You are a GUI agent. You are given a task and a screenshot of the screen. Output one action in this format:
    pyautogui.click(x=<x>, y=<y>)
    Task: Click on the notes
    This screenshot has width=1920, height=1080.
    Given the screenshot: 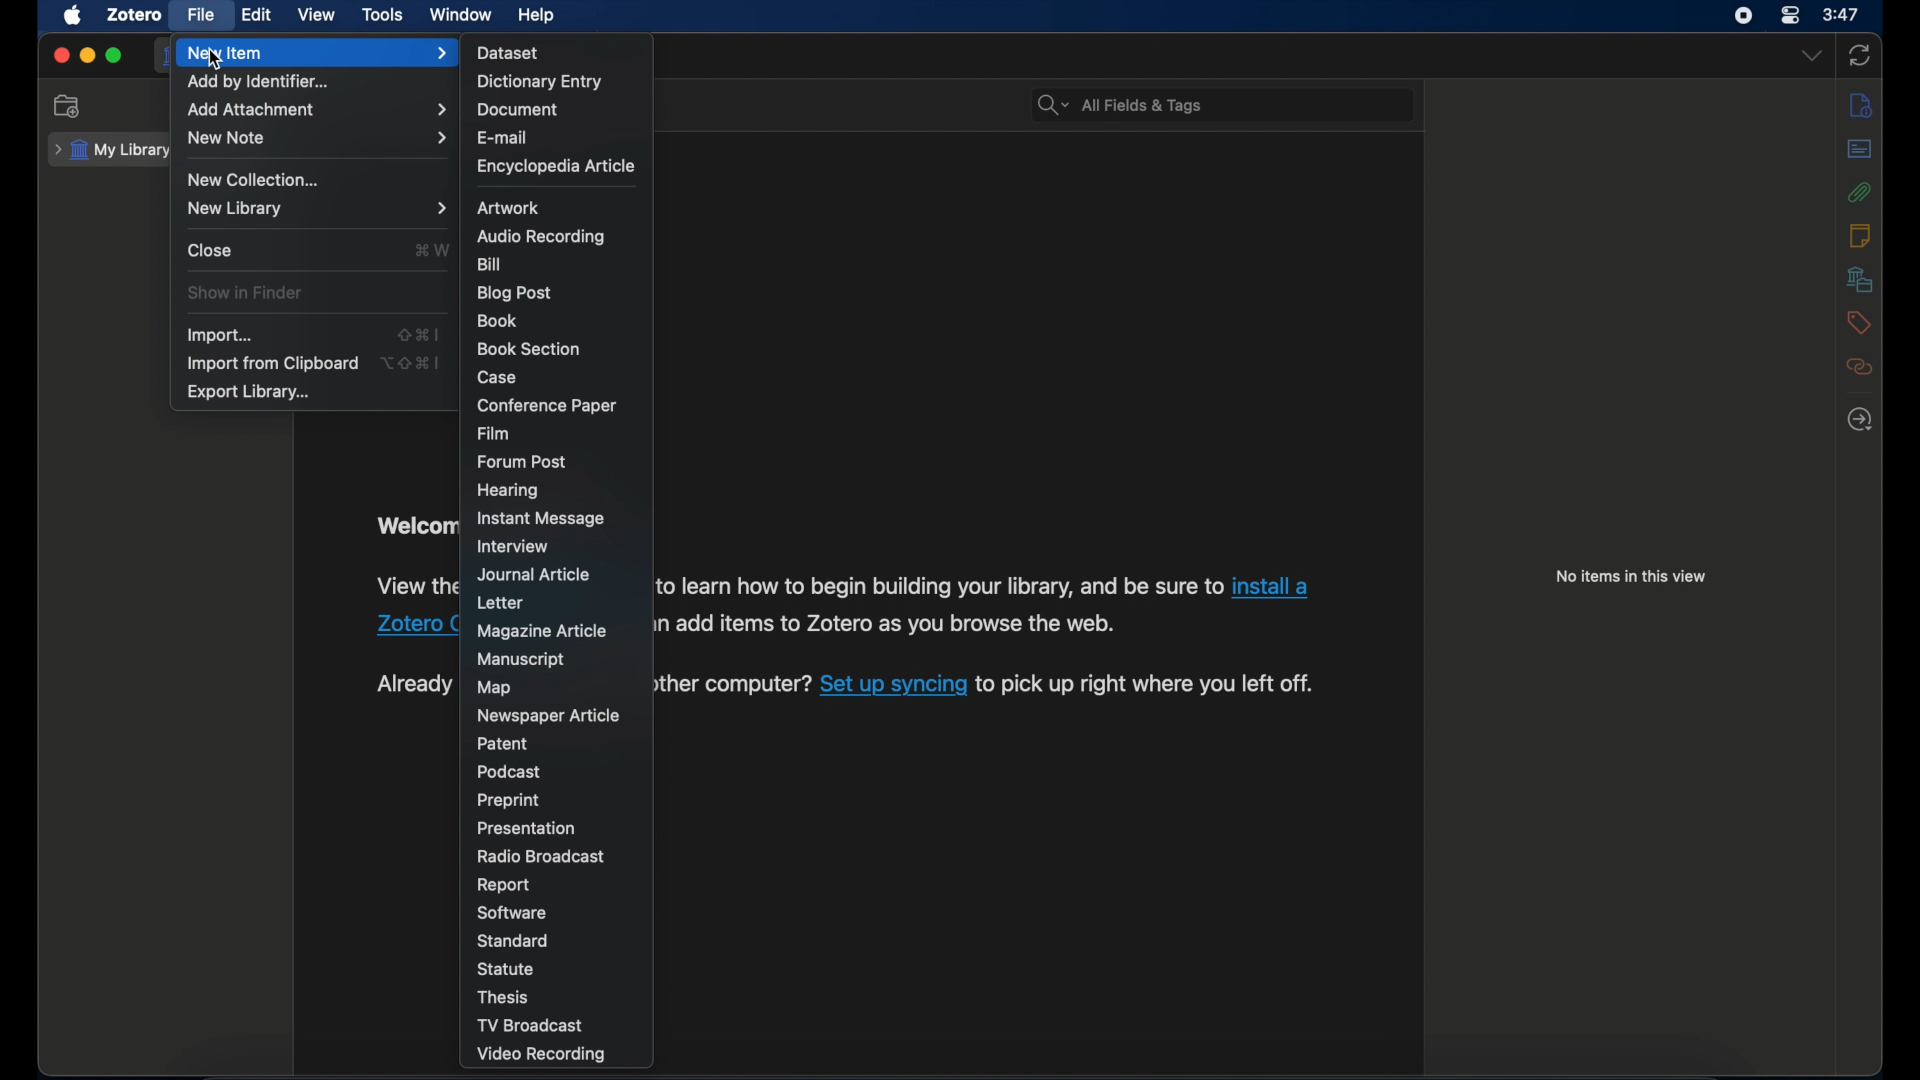 What is the action you would take?
    pyautogui.click(x=1860, y=235)
    